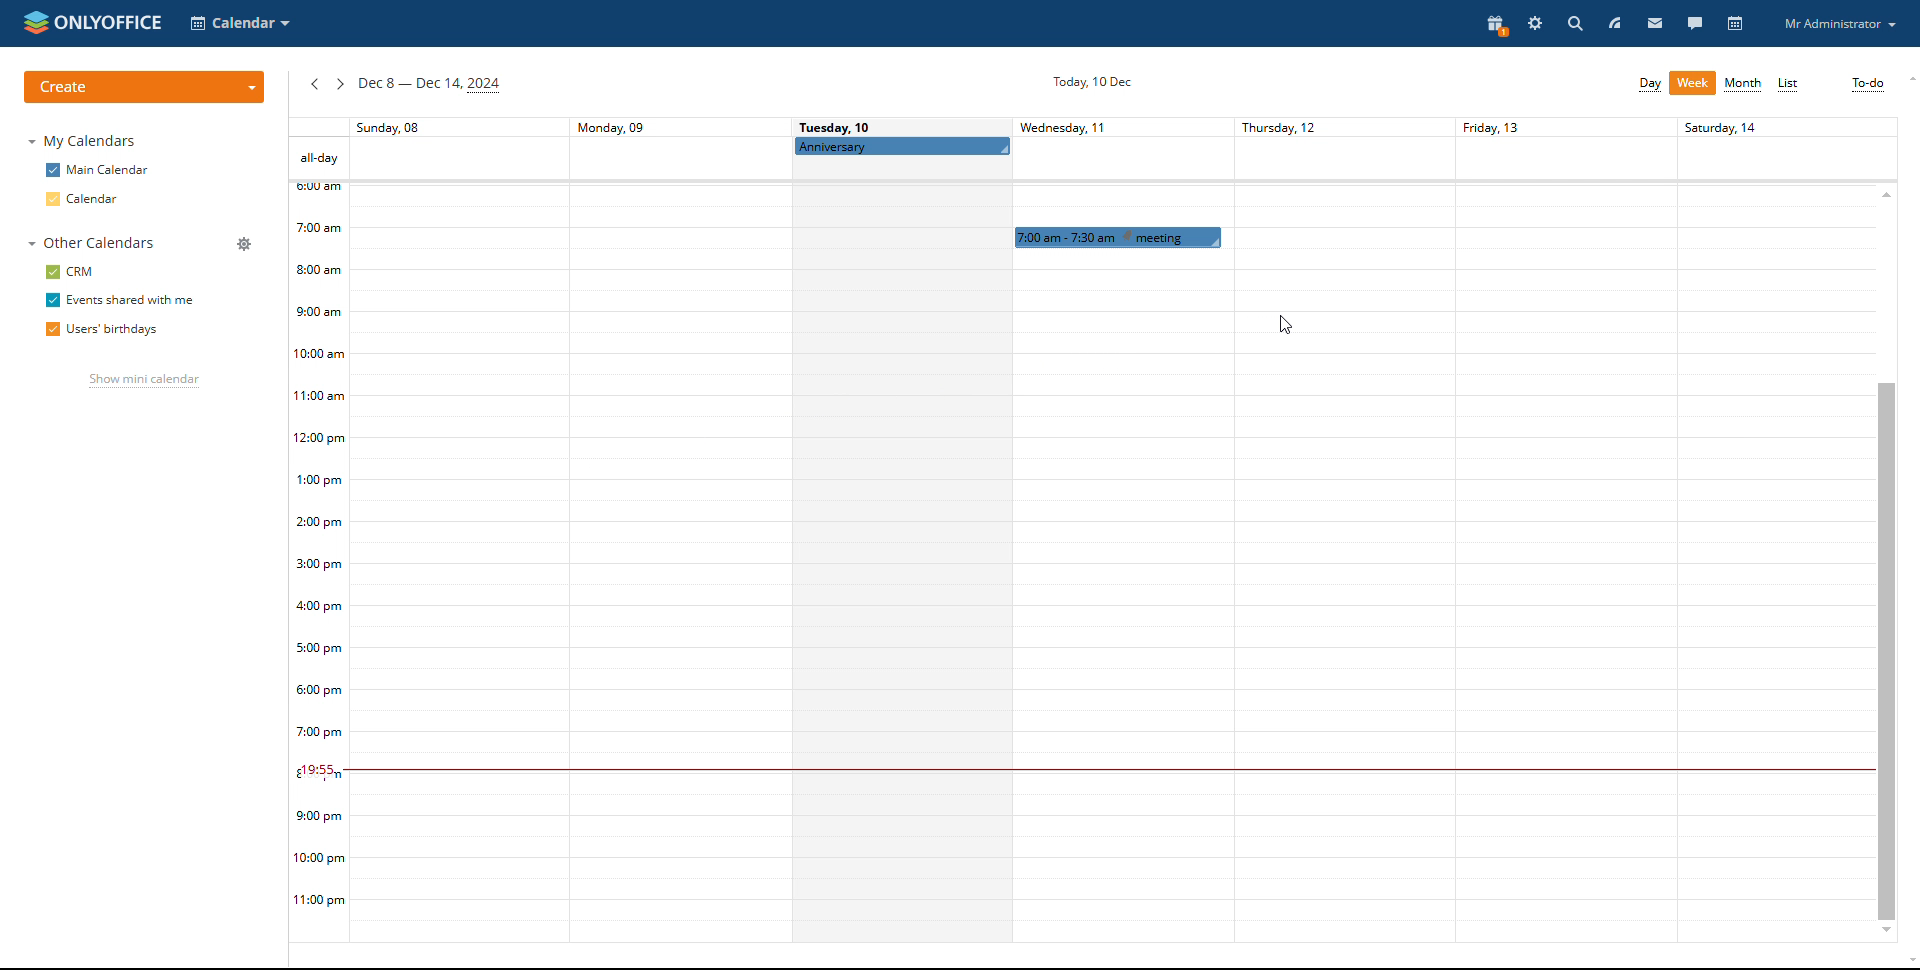 The image size is (1920, 970). What do you see at coordinates (1614, 22) in the screenshot?
I see `feed` at bounding box center [1614, 22].